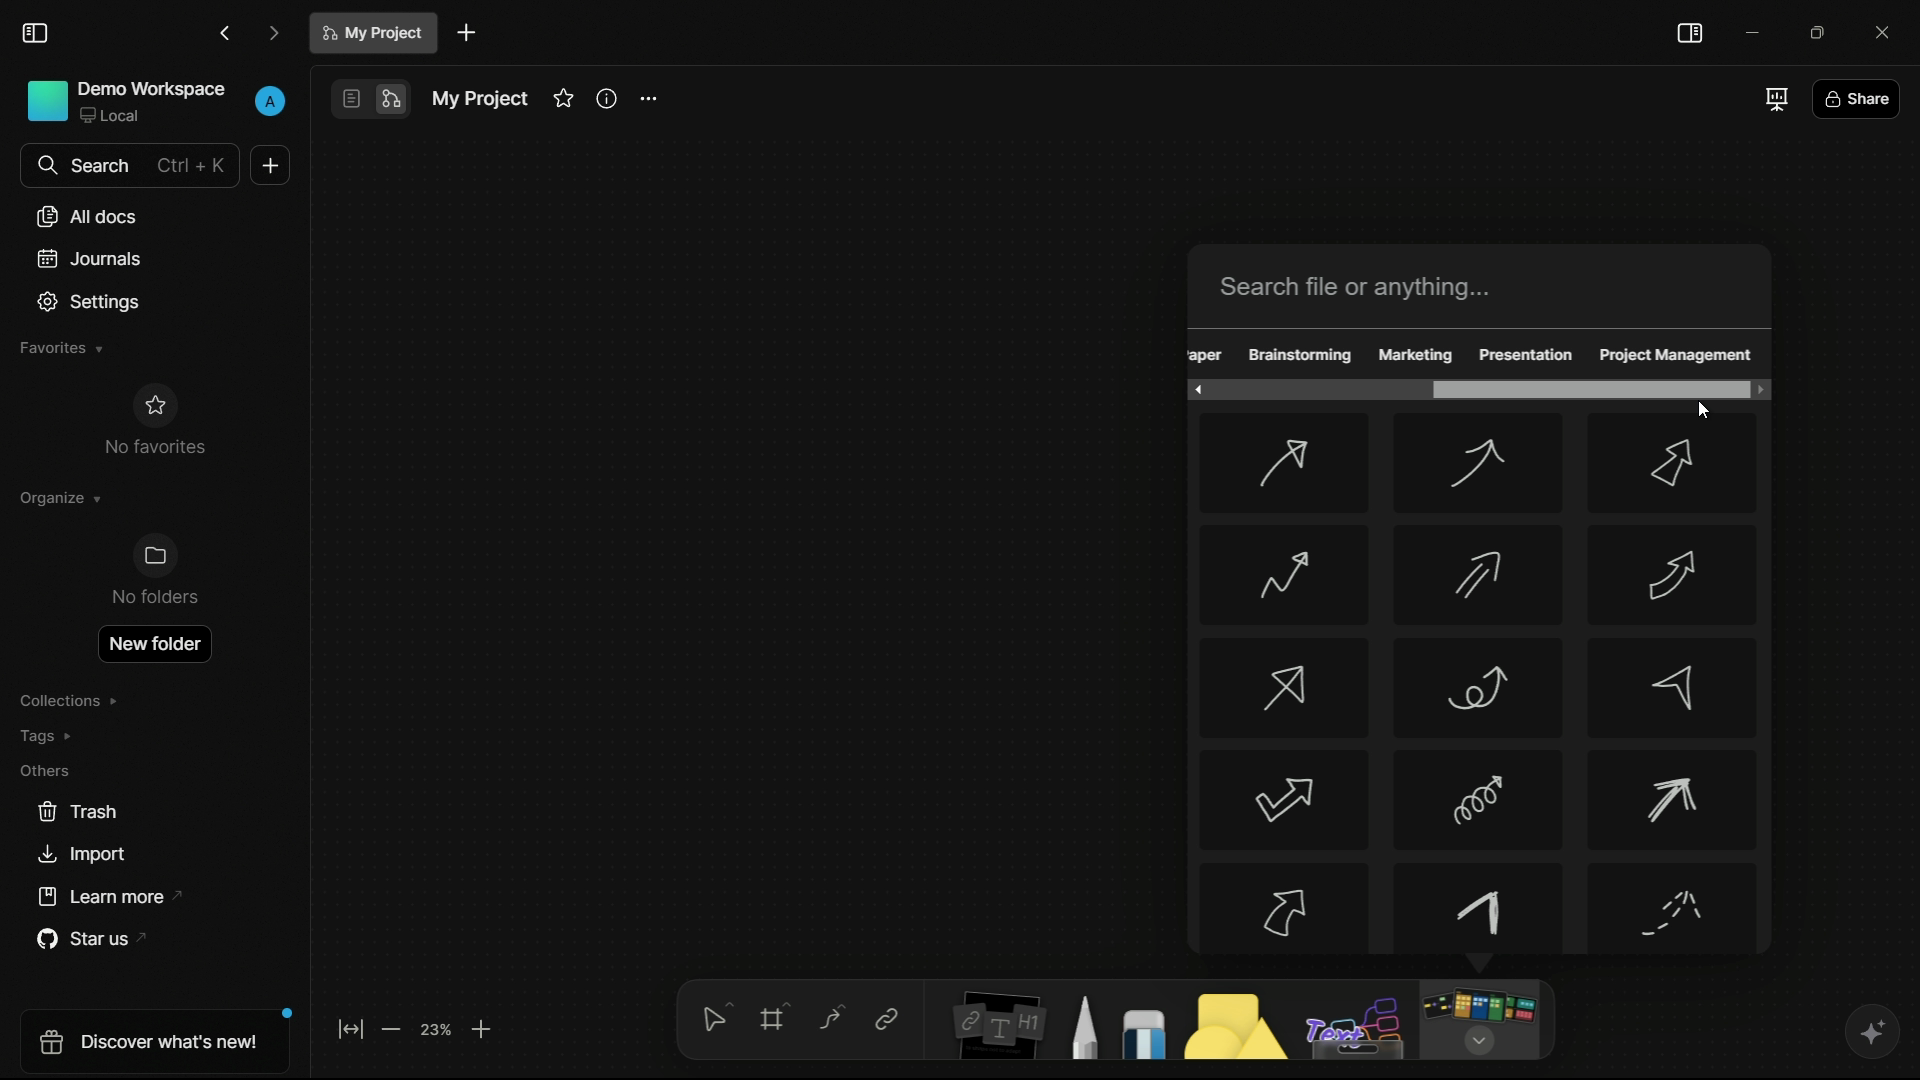 The image size is (1920, 1080). Describe the element at coordinates (1757, 389) in the screenshot. I see `scroll right` at that location.